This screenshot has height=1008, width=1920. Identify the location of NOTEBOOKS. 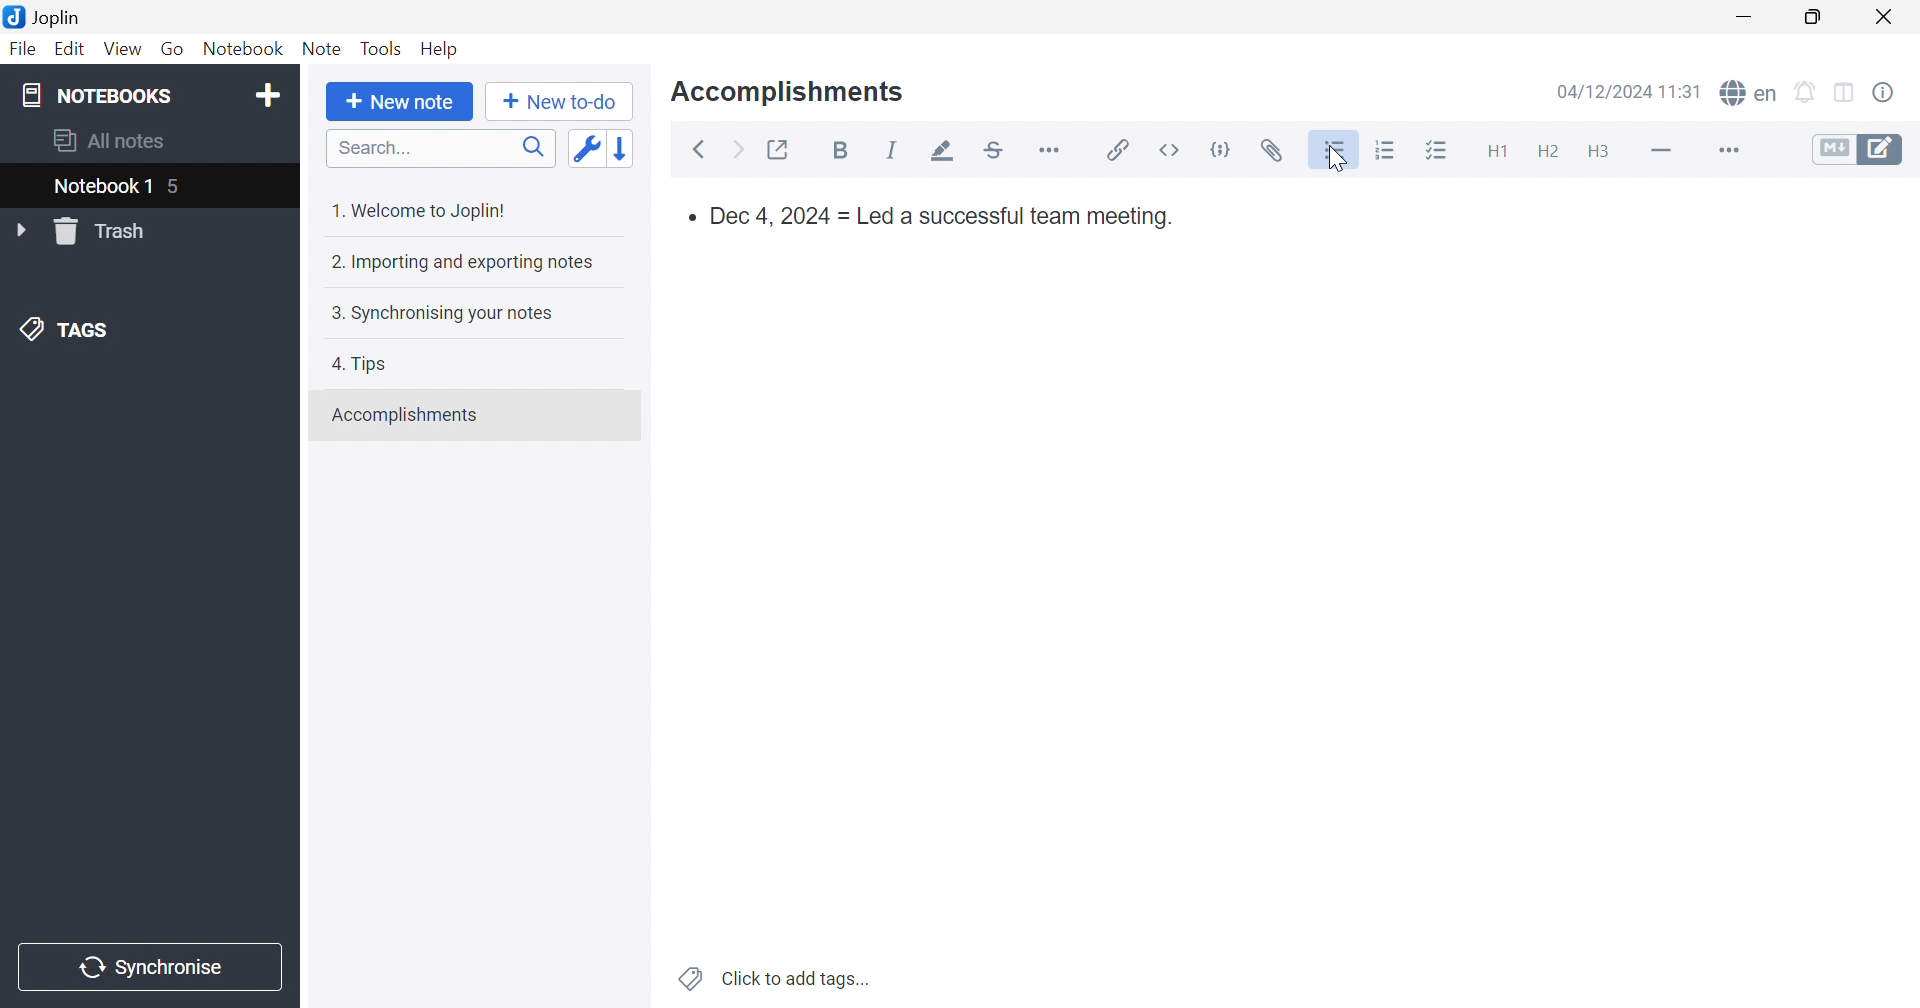
(93, 93).